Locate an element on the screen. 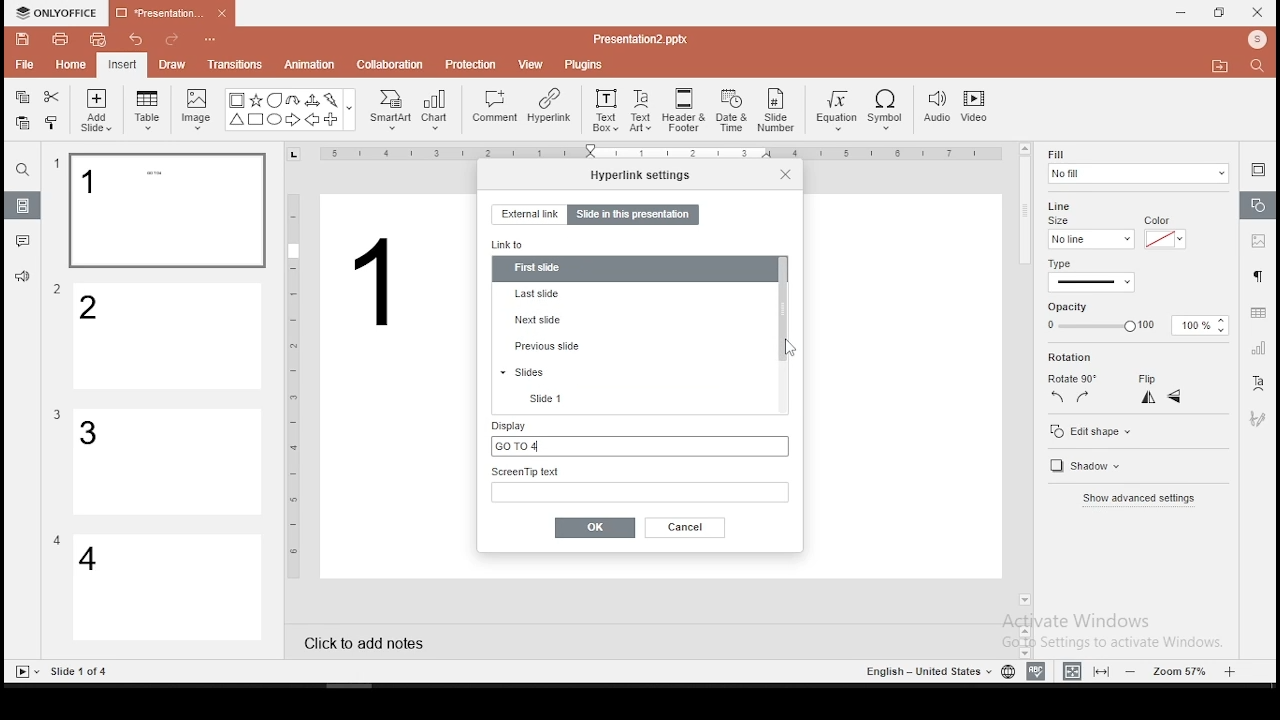  rotate 90 clockwise is located at coordinates (1084, 396).